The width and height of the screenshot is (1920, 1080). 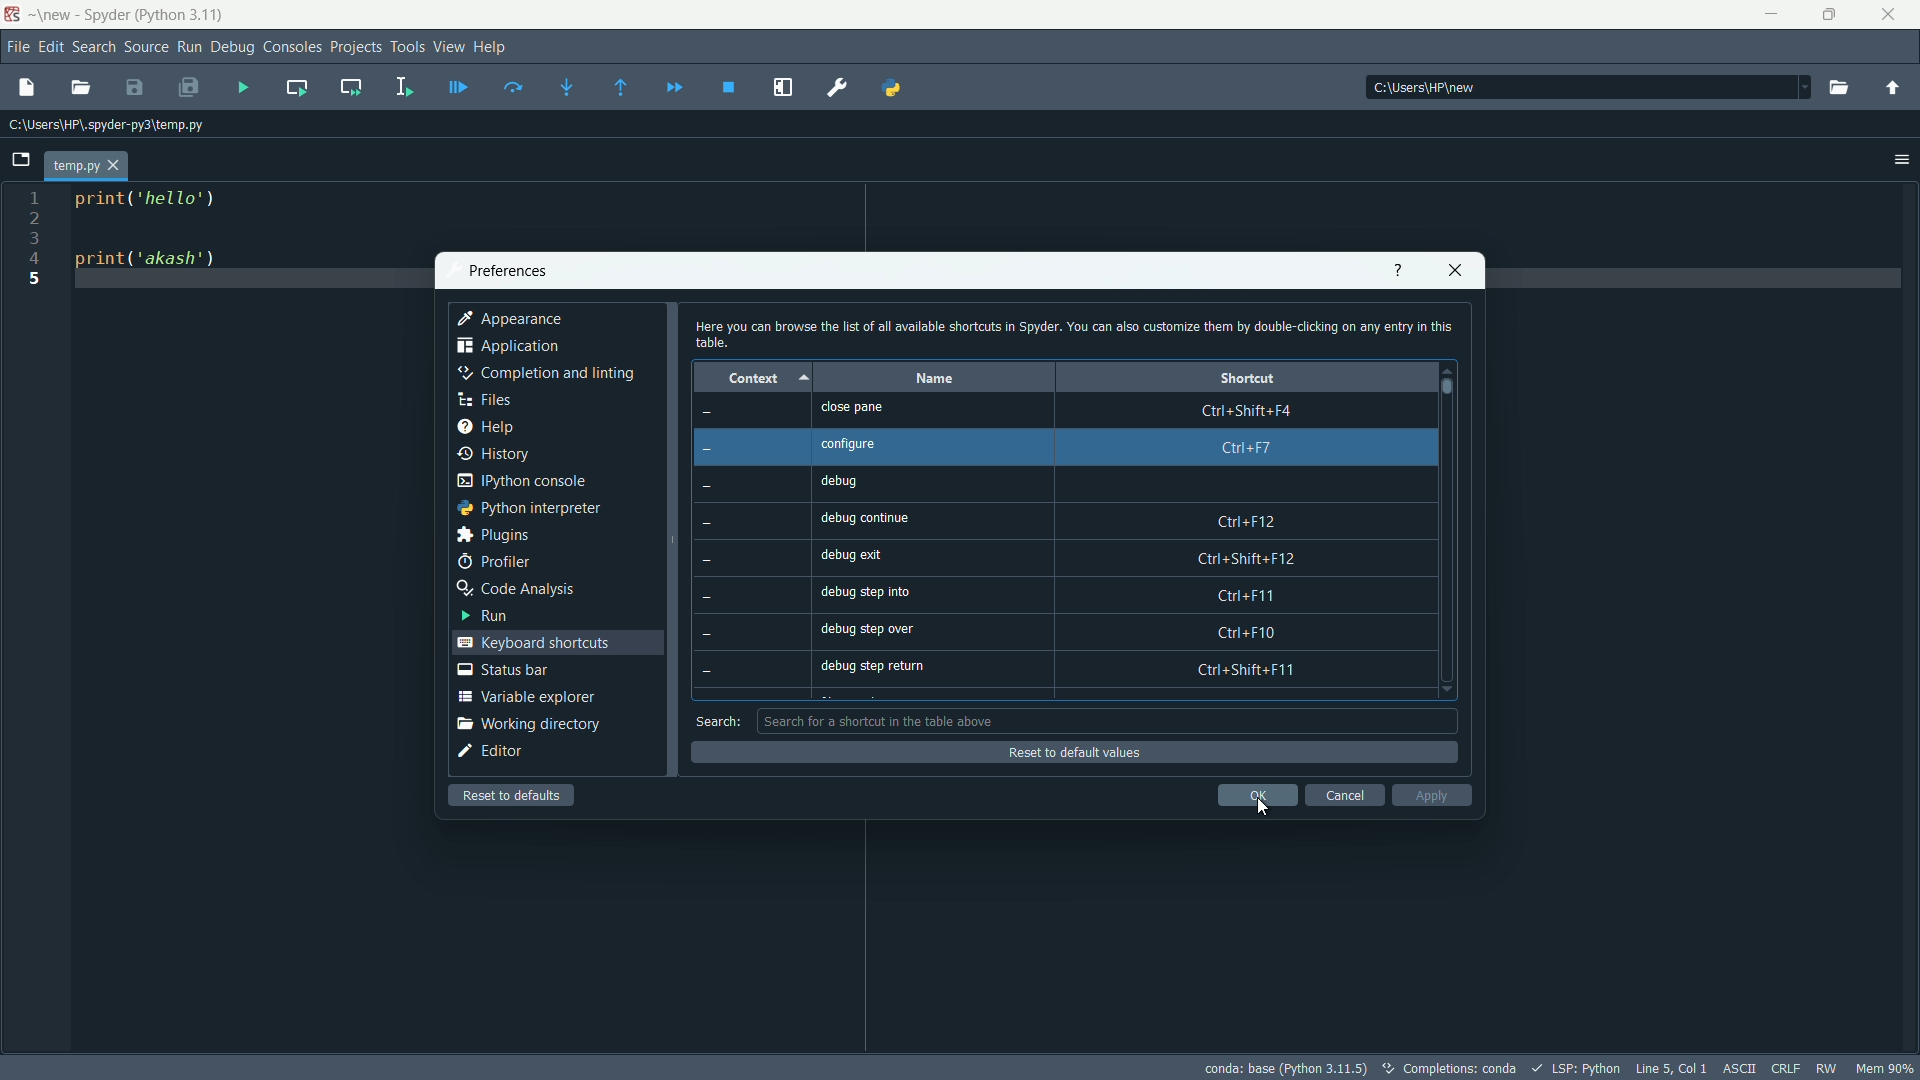 What do you see at coordinates (187, 89) in the screenshot?
I see `save all files` at bounding box center [187, 89].